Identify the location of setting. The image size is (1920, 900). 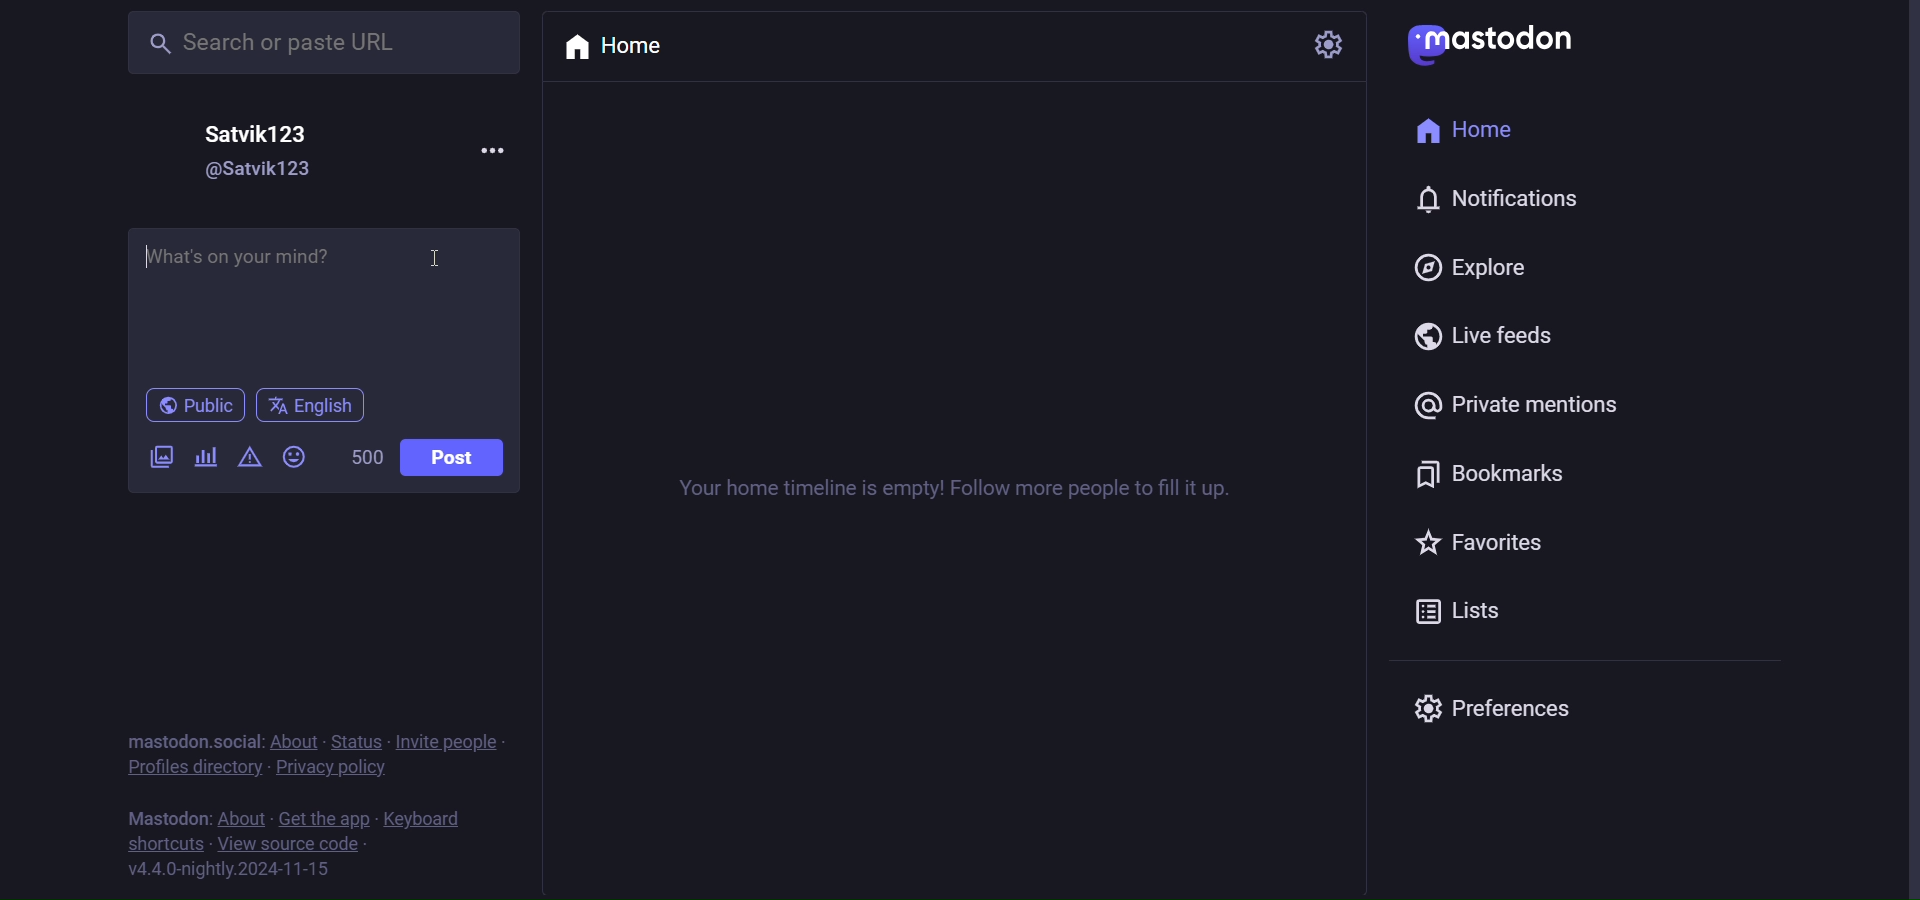
(1327, 44).